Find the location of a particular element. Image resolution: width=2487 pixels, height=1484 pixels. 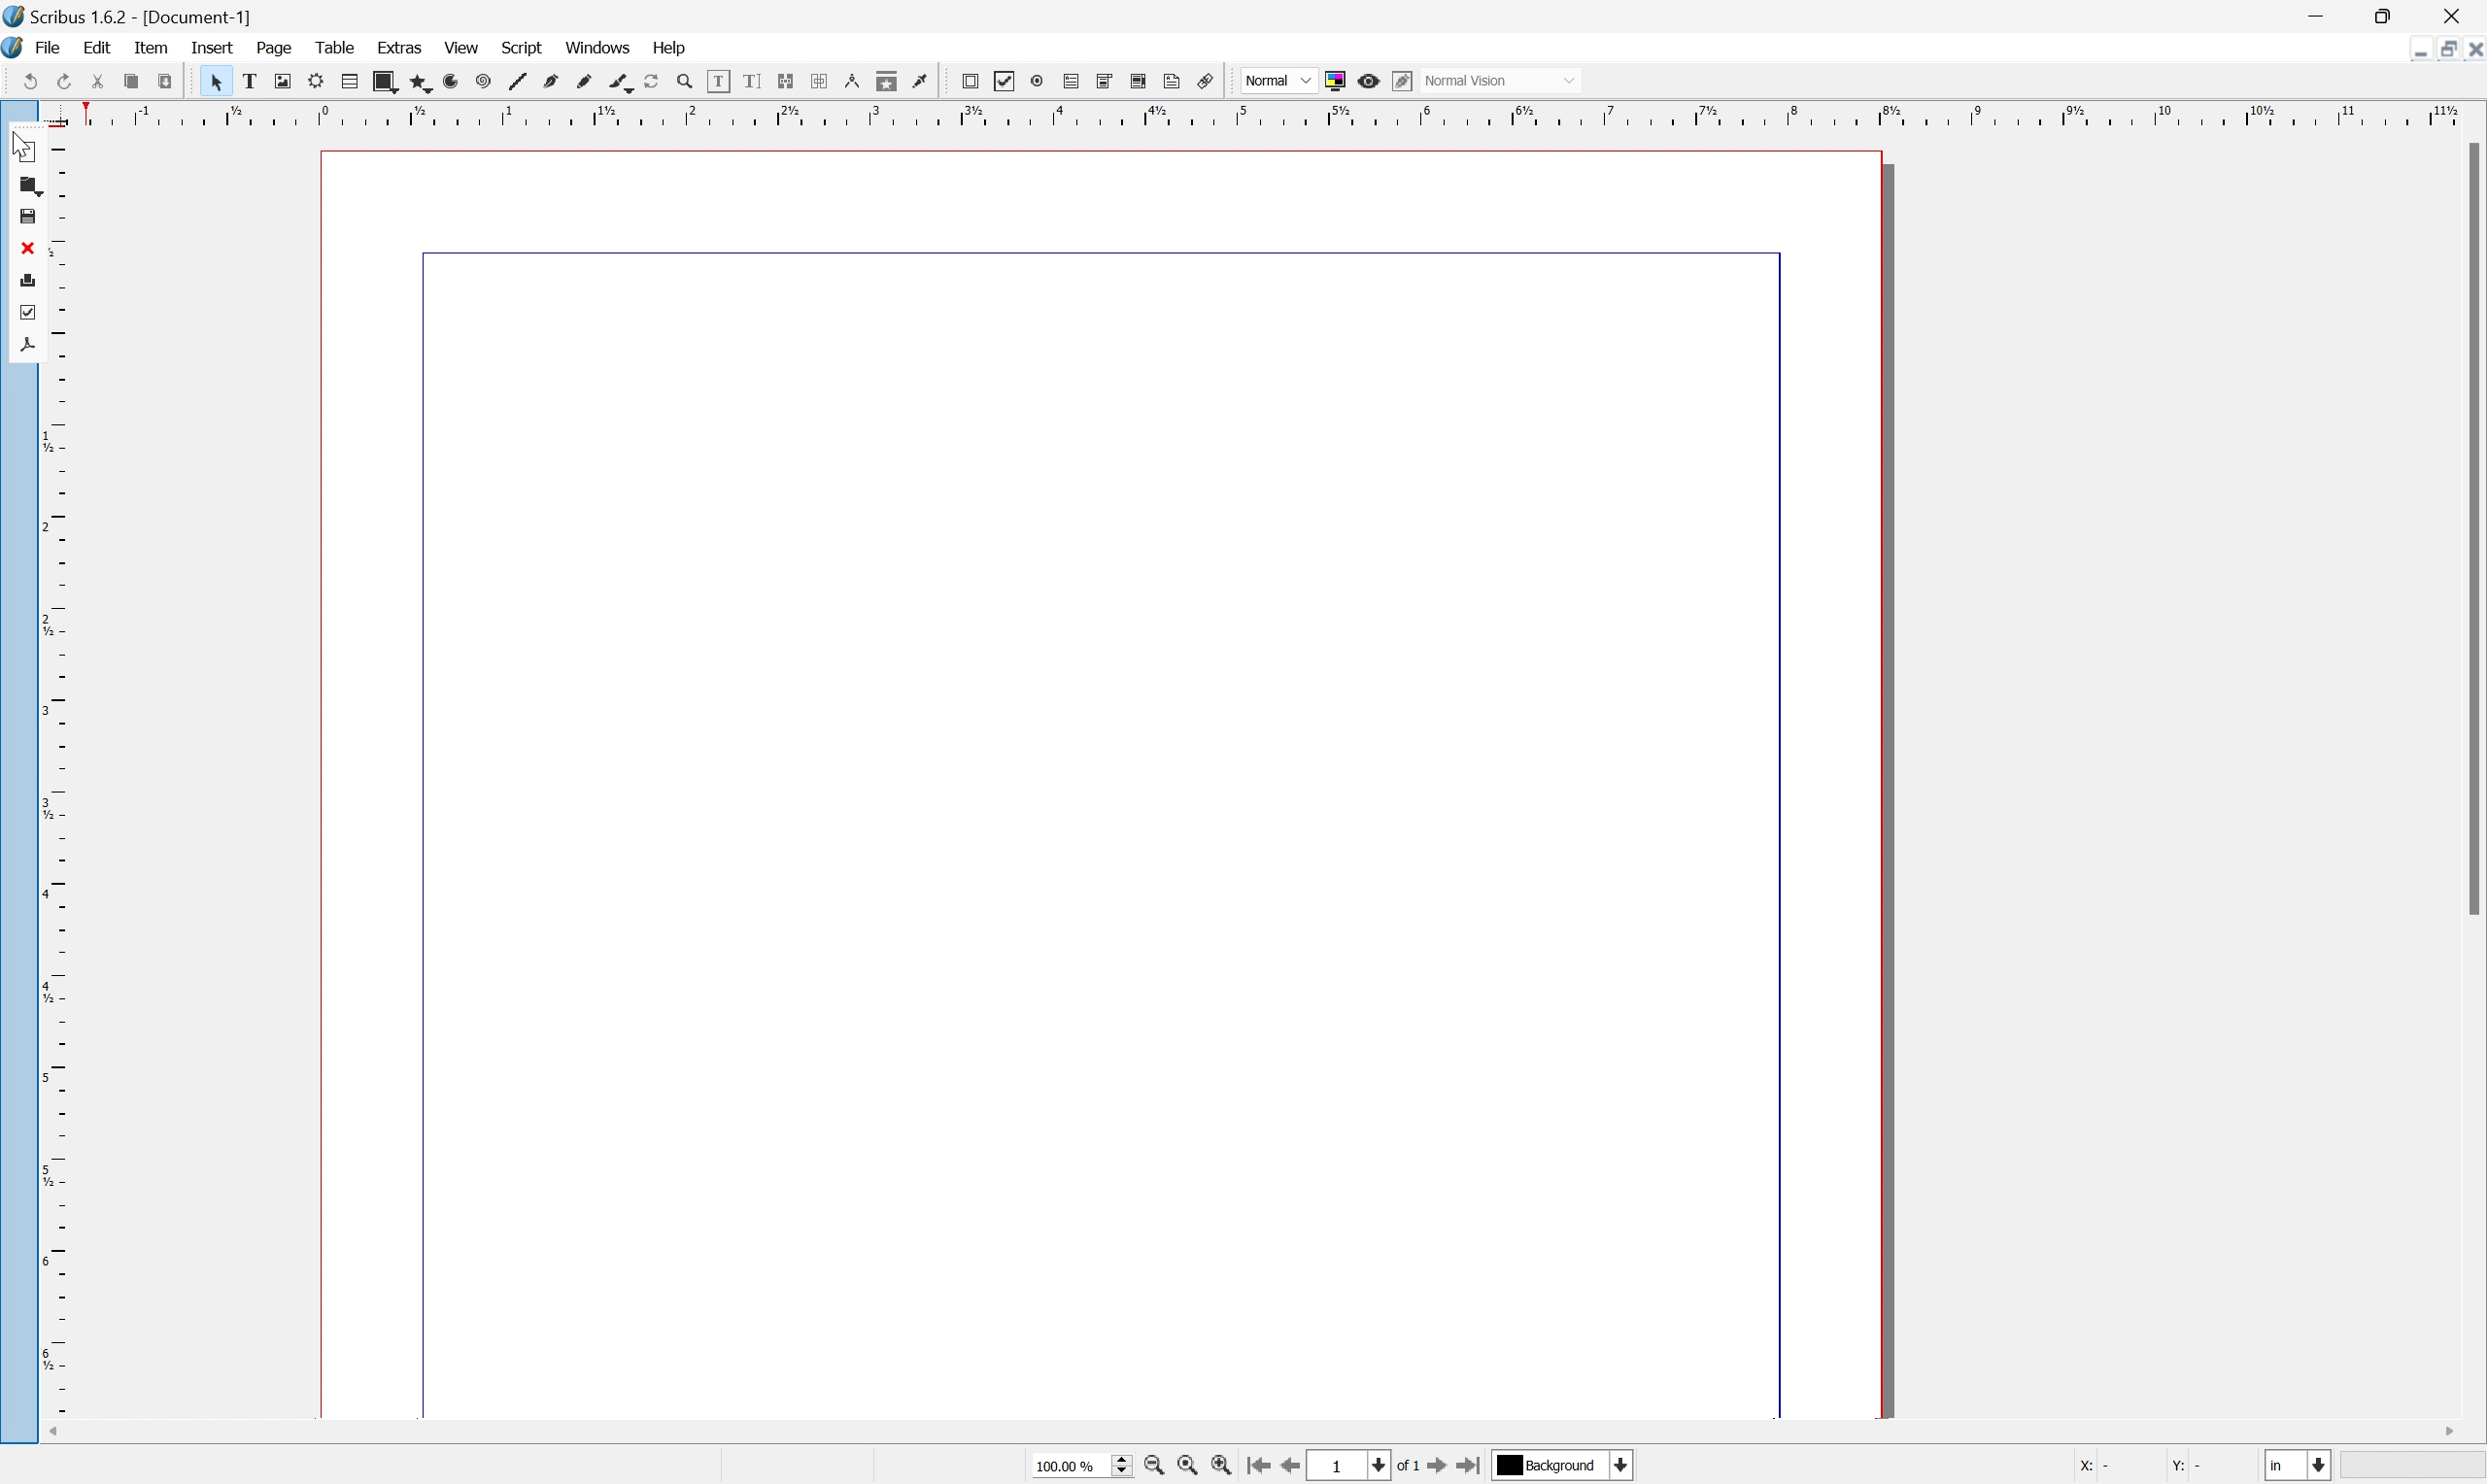

windows is located at coordinates (600, 49).